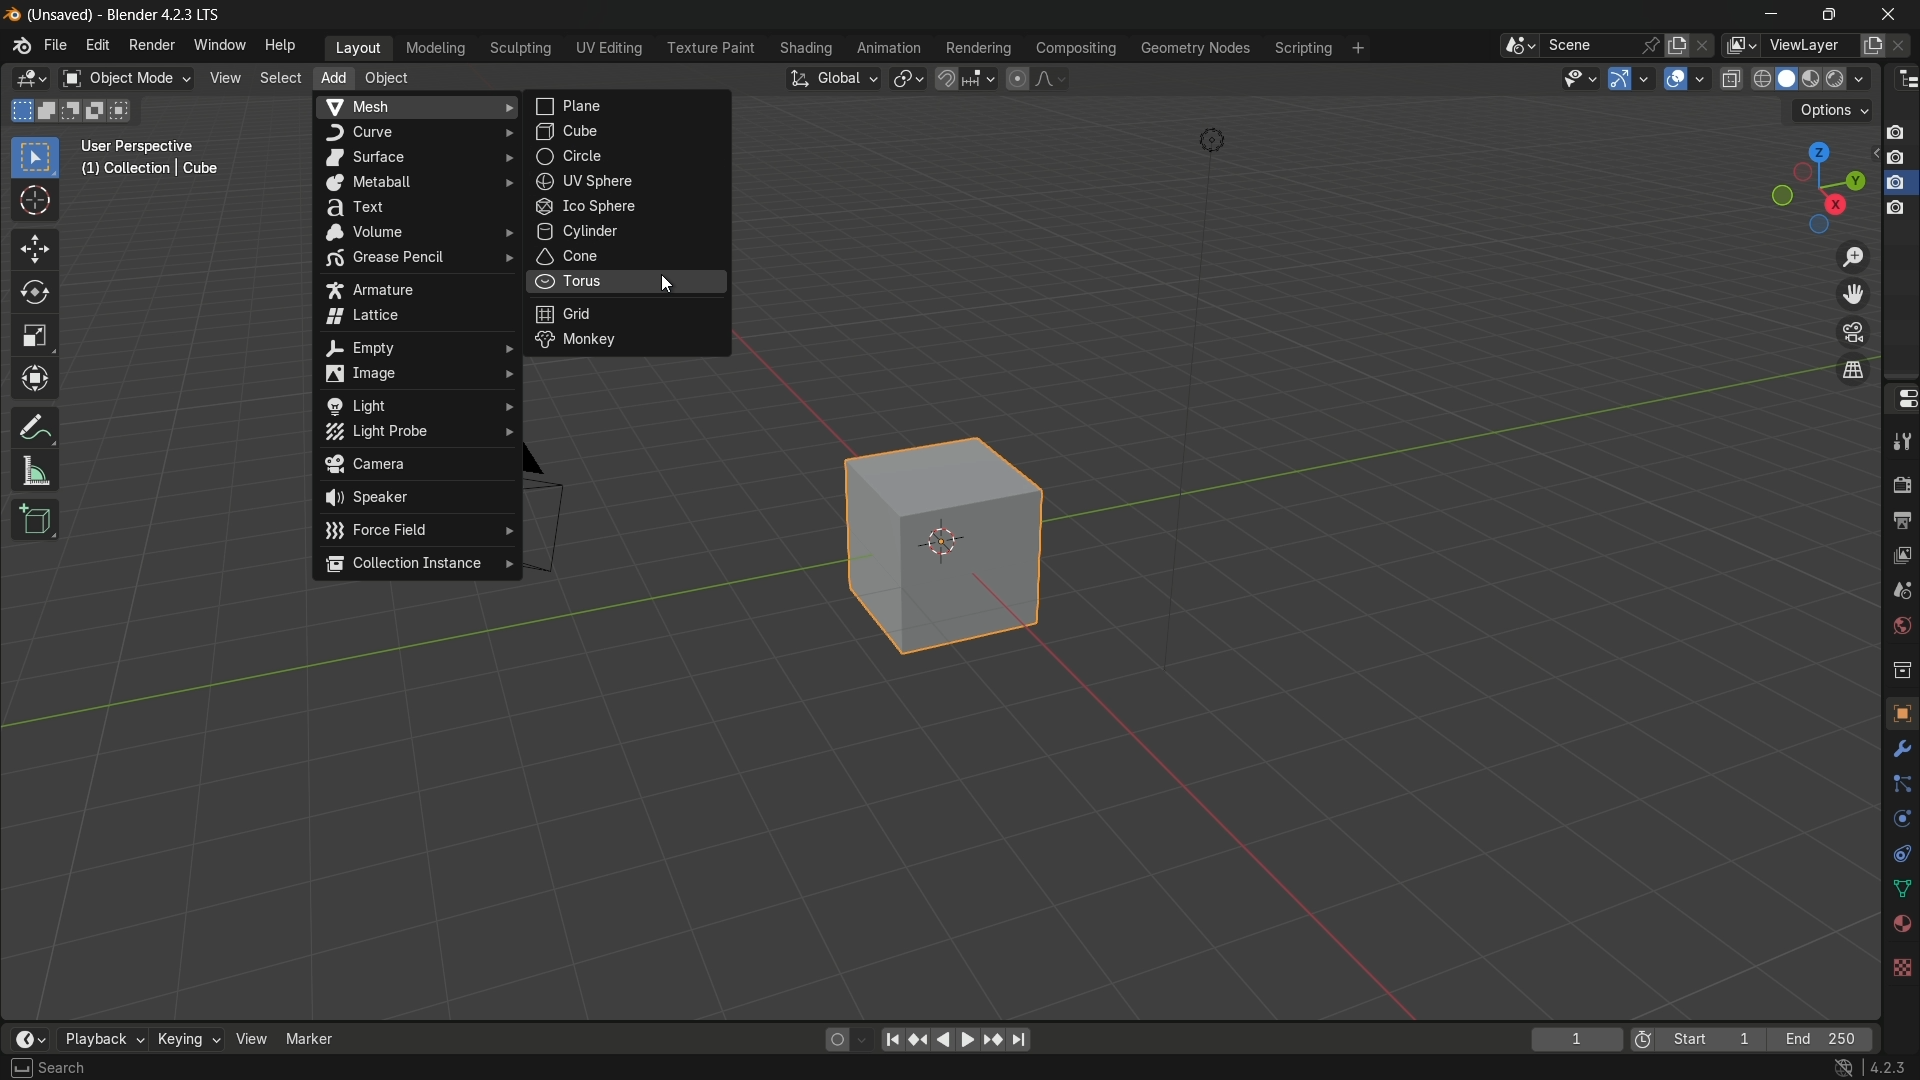 The image size is (1920, 1080). What do you see at coordinates (631, 106) in the screenshot?
I see `plane` at bounding box center [631, 106].